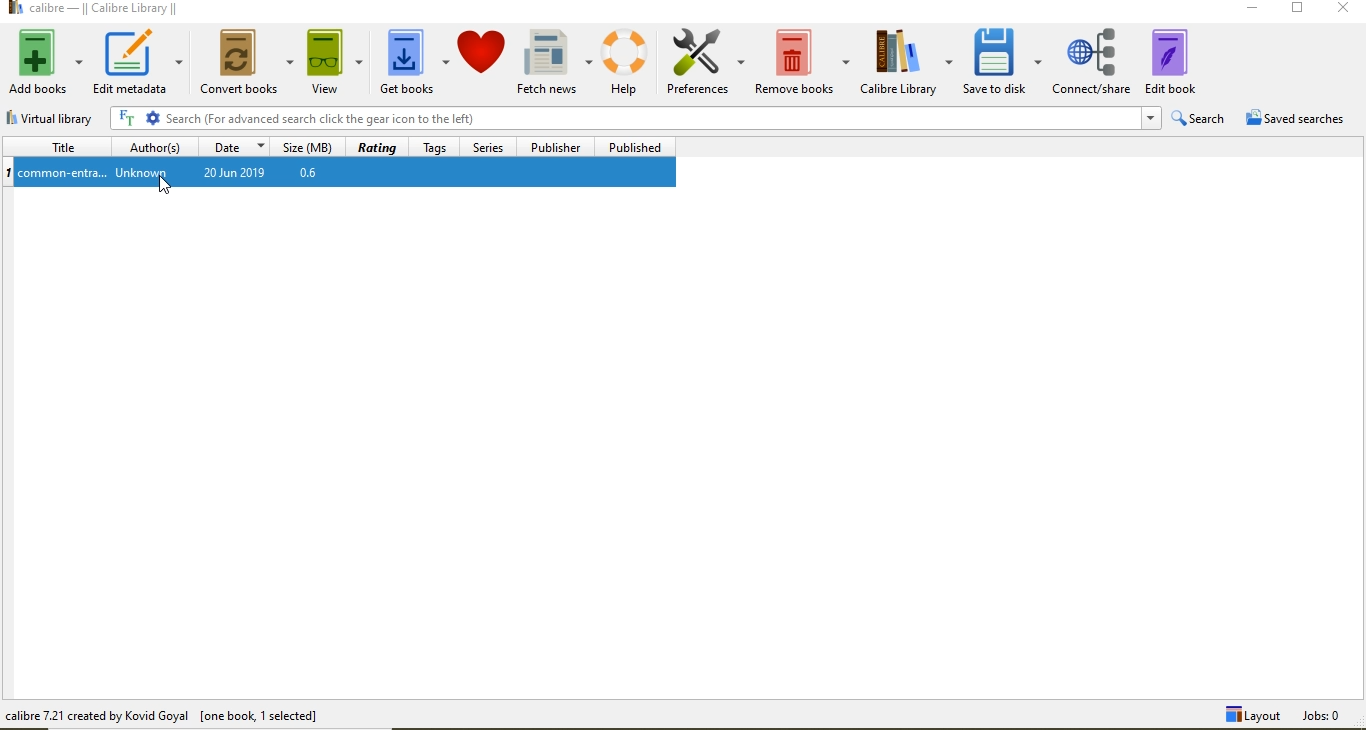  Describe the element at coordinates (624, 119) in the screenshot. I see `search bar` at that location.